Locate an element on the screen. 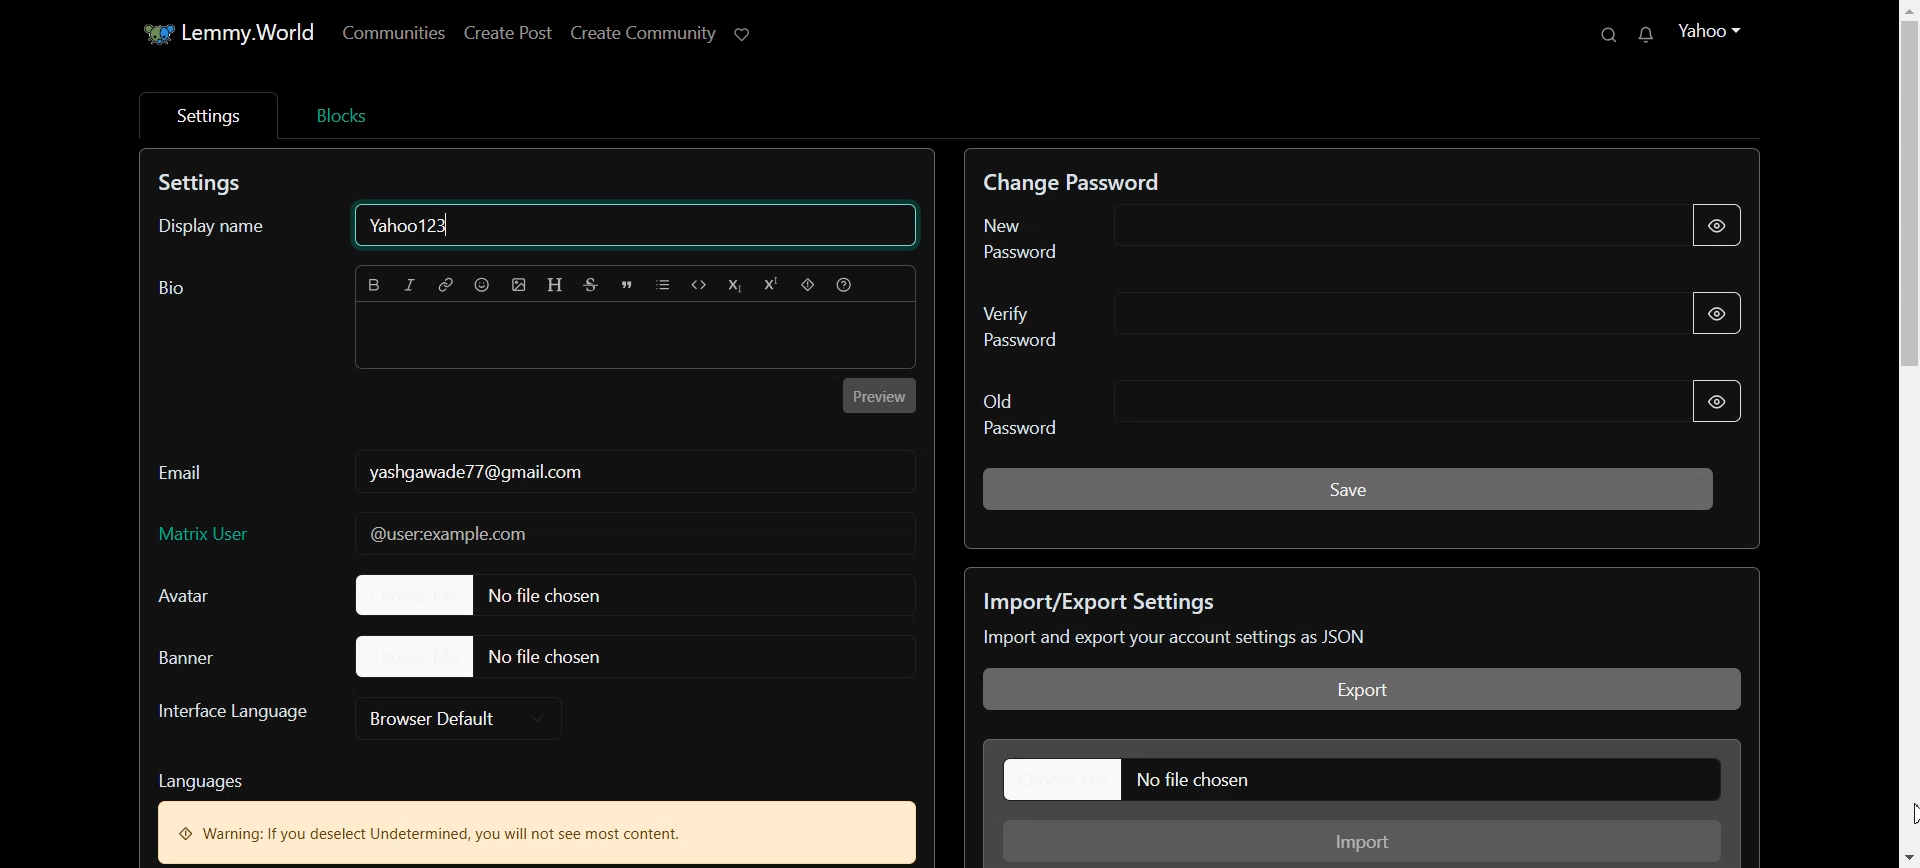 This screenshot has width=1920, height=868. Text is located at coordinates (172, 288).